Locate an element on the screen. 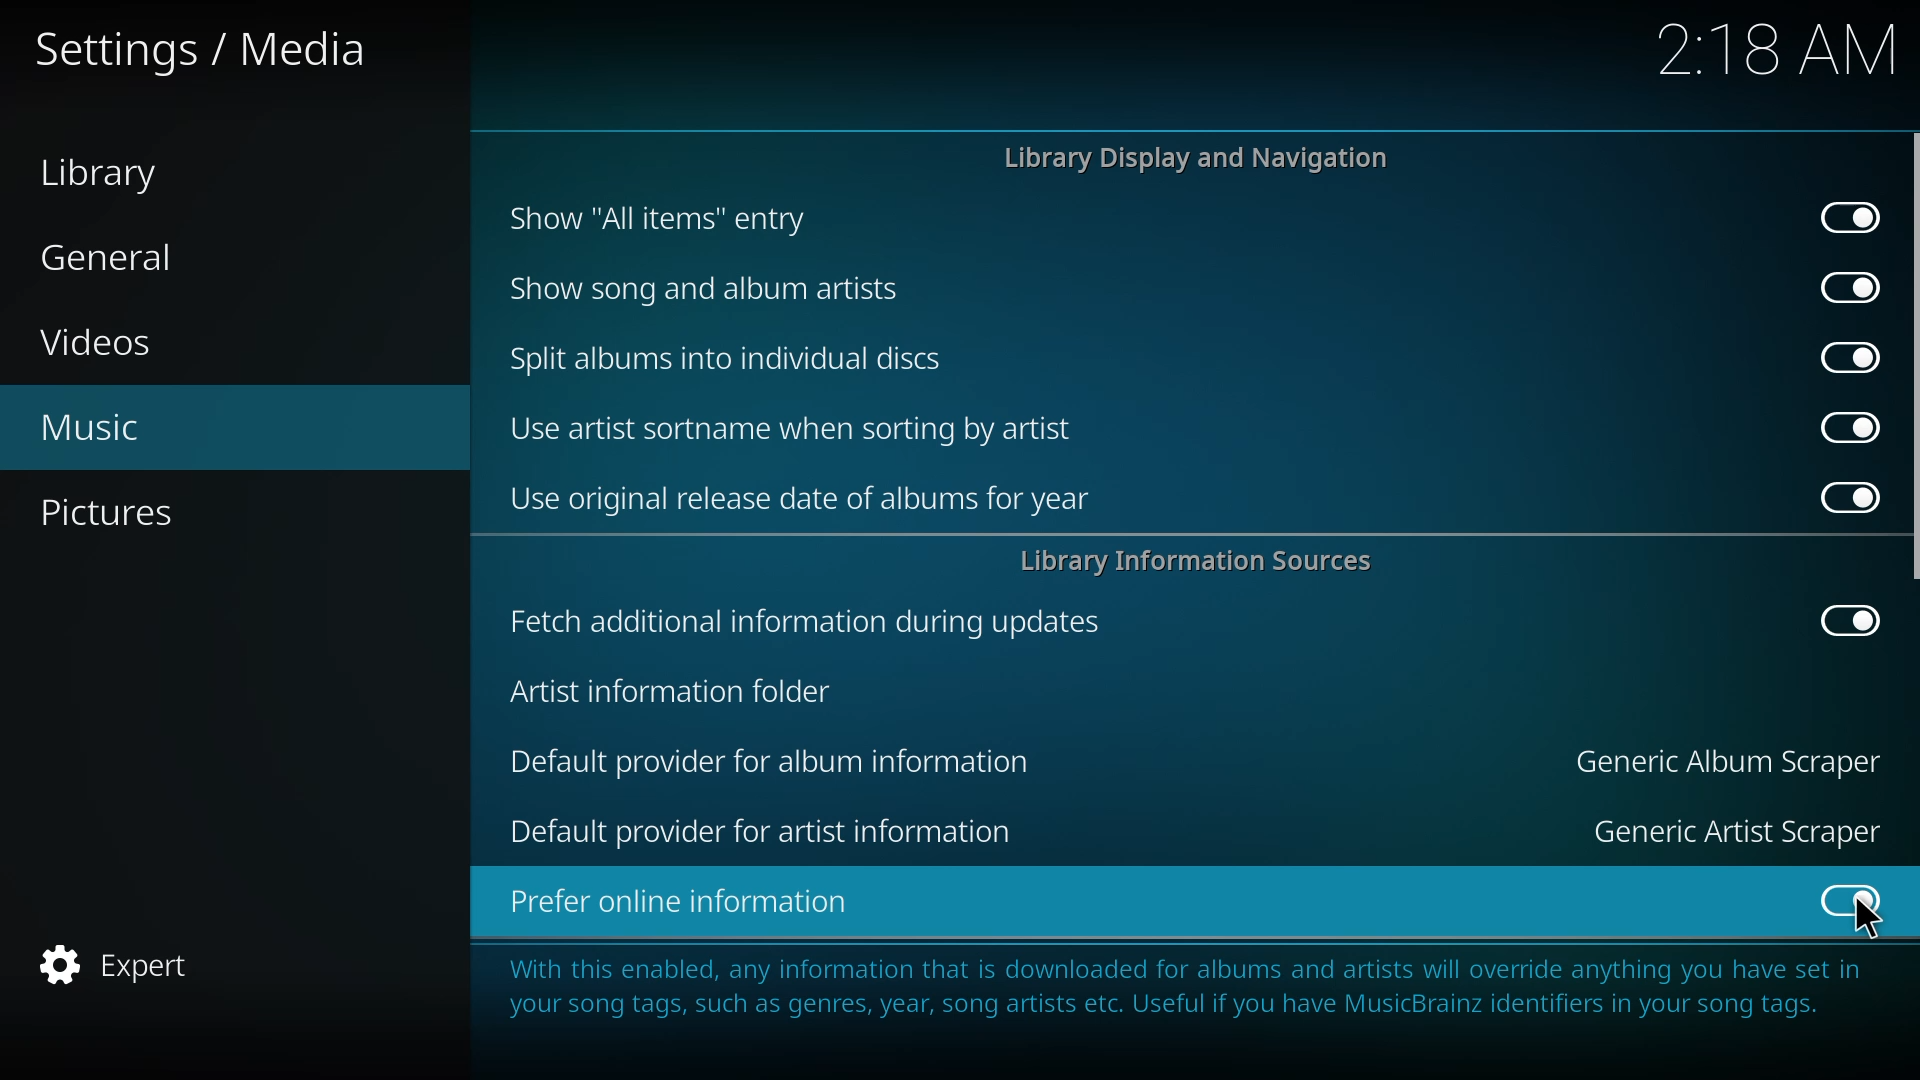  show song and album artists is located at coordinates (716, 288).